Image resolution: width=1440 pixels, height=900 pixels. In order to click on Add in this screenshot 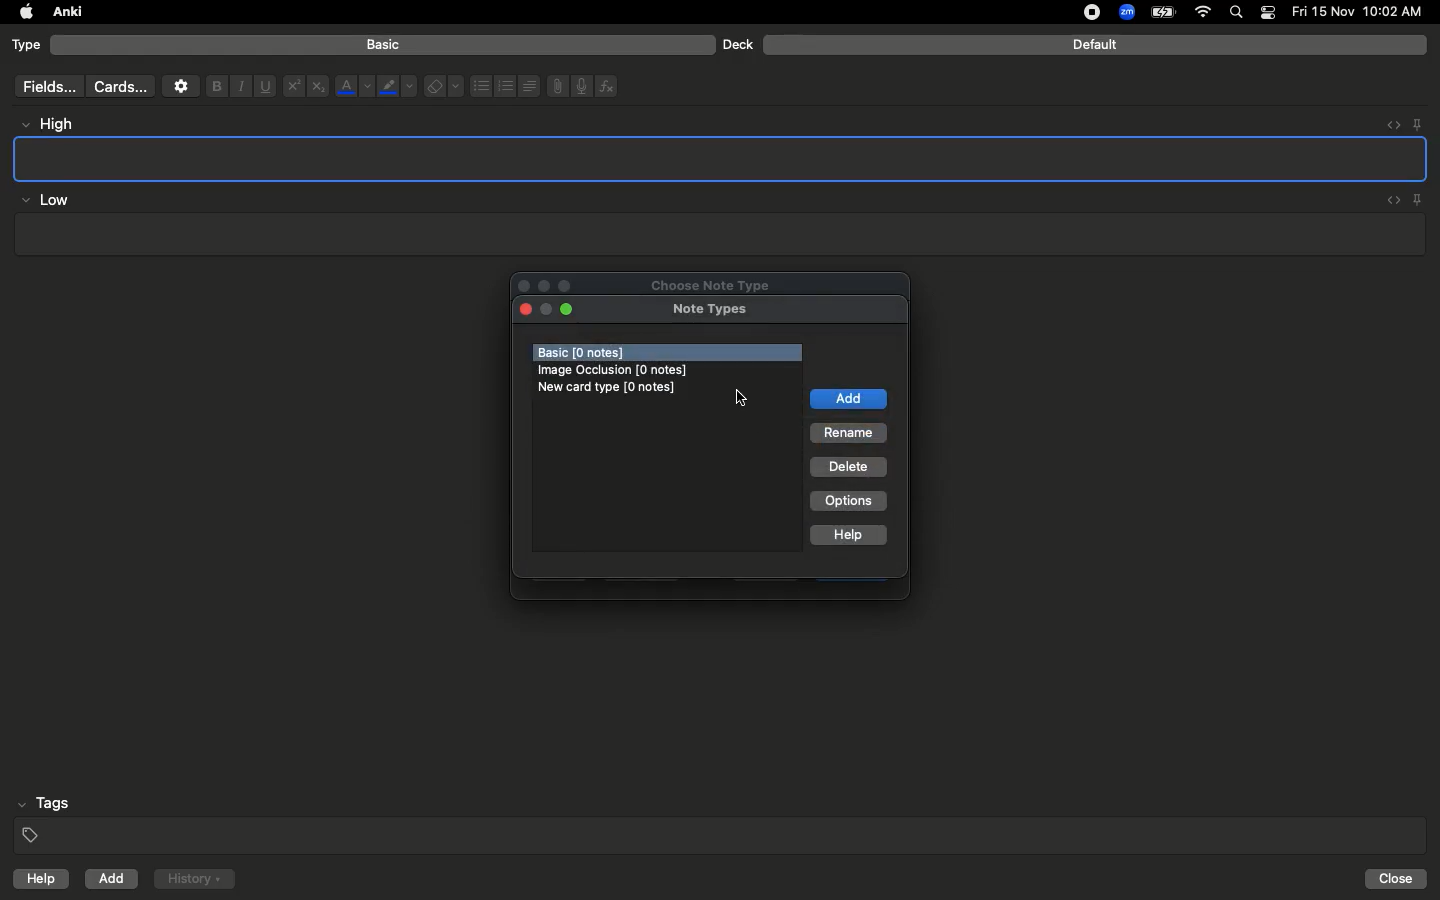, I will do `click(113, 879)`.